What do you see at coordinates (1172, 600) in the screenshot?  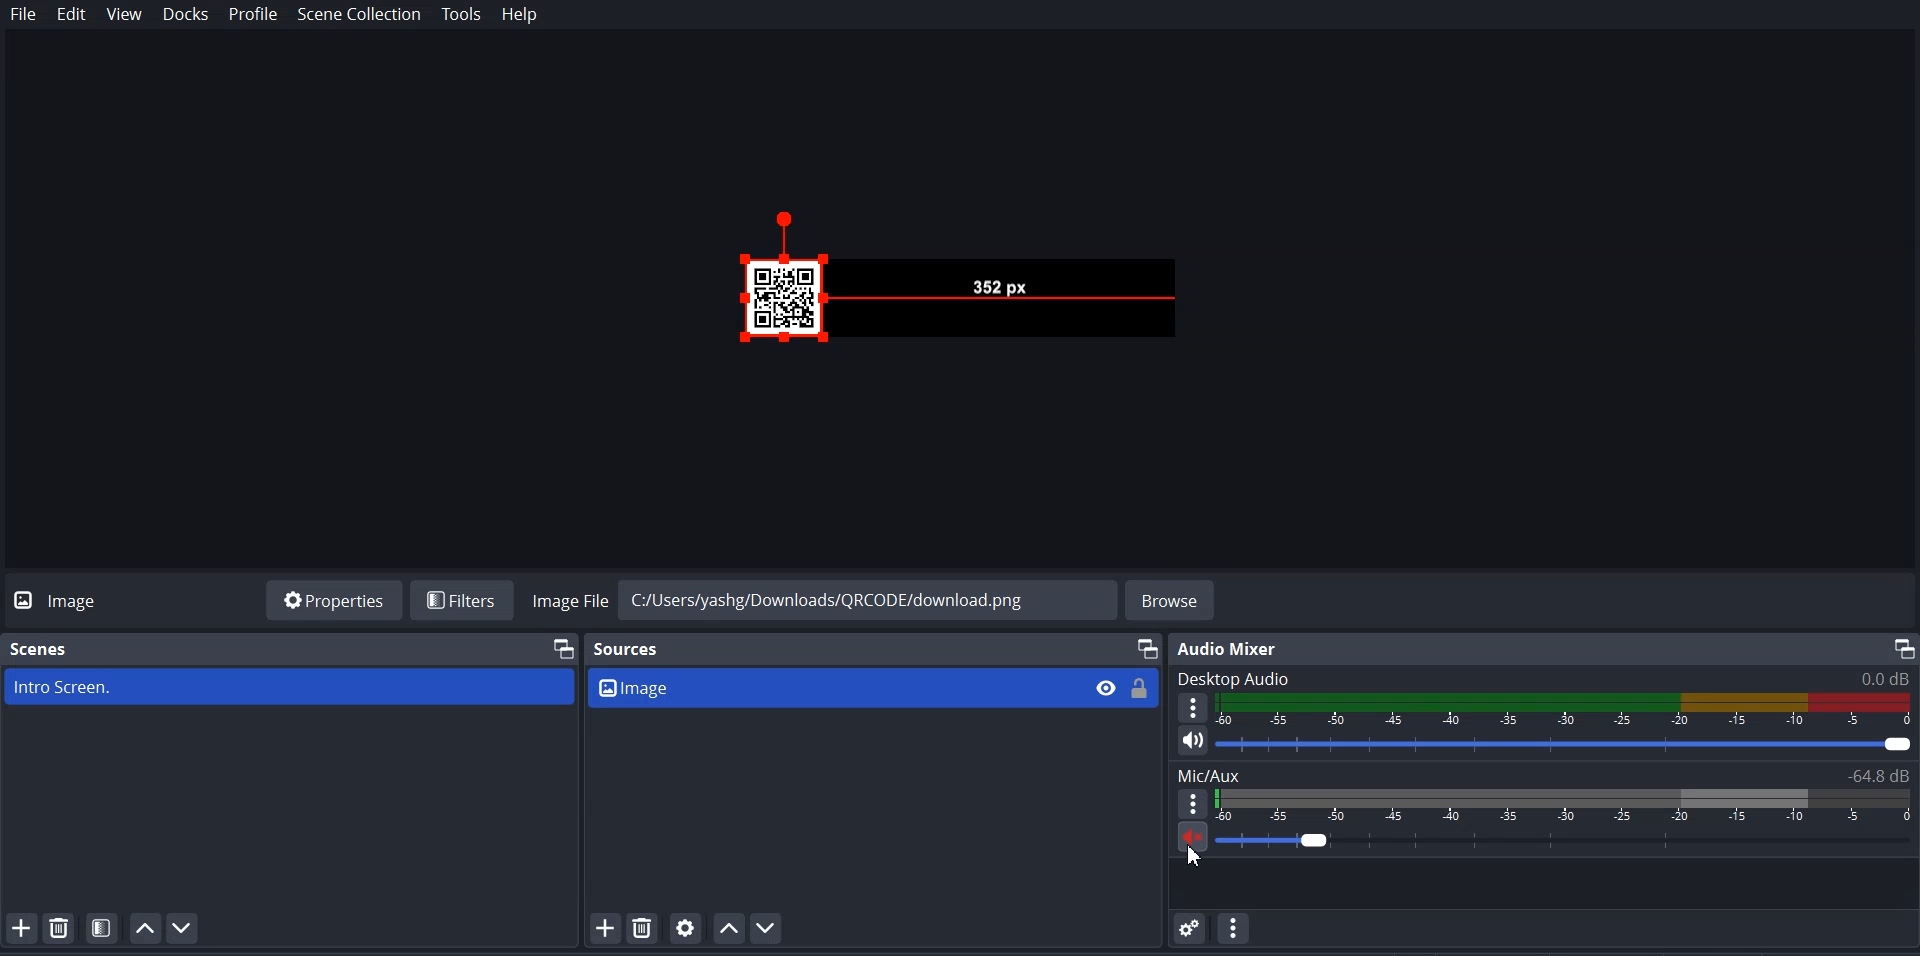 I see `Browse` at bounding box center [1172, 600].